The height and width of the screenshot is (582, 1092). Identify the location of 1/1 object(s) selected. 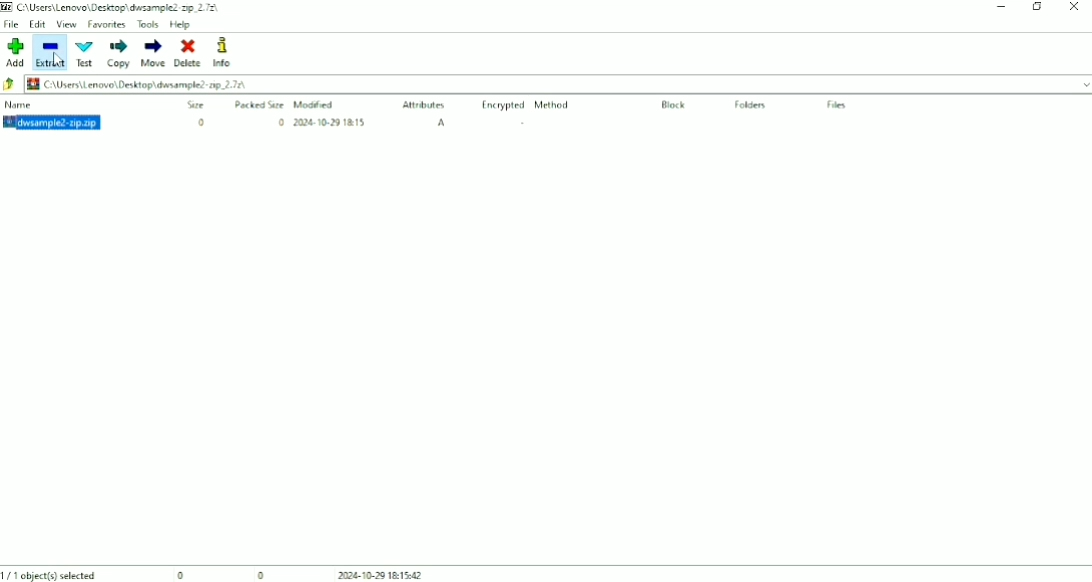
(51, 574).